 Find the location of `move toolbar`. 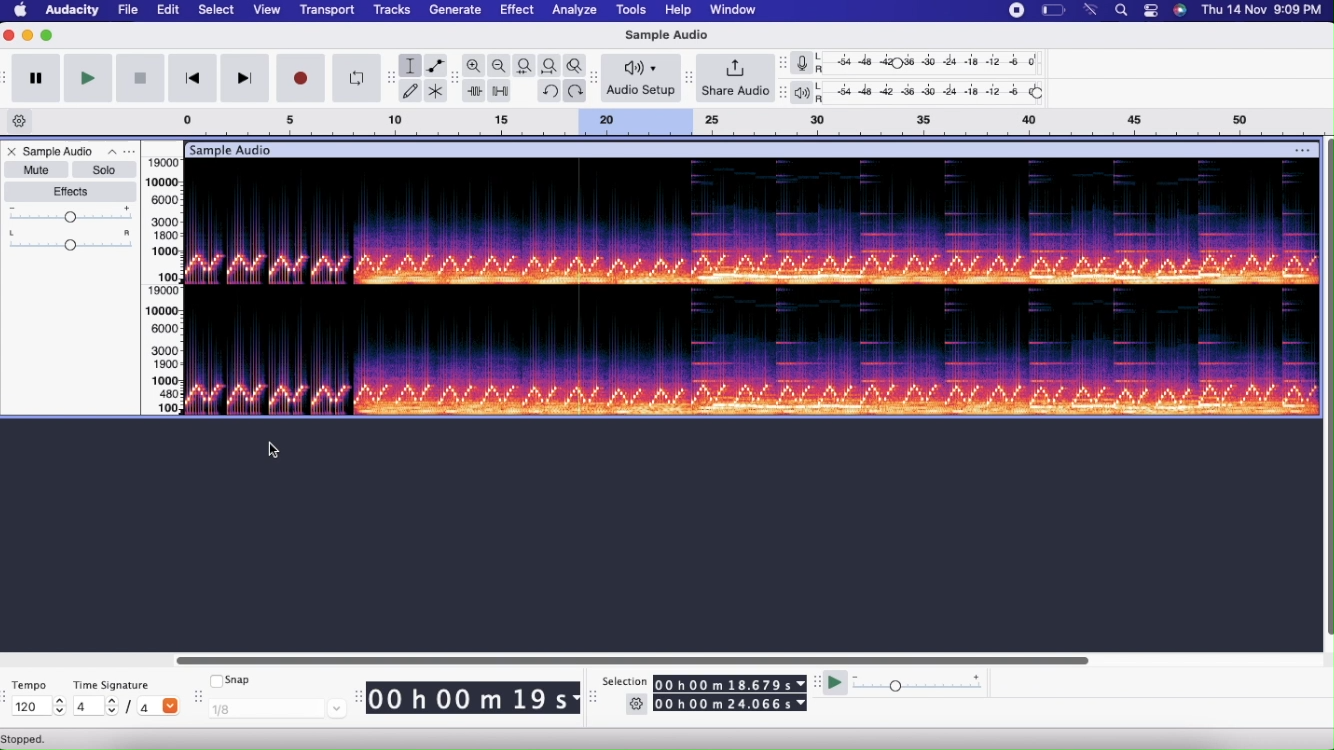

move toolbar is located at coordinates (196, 694).